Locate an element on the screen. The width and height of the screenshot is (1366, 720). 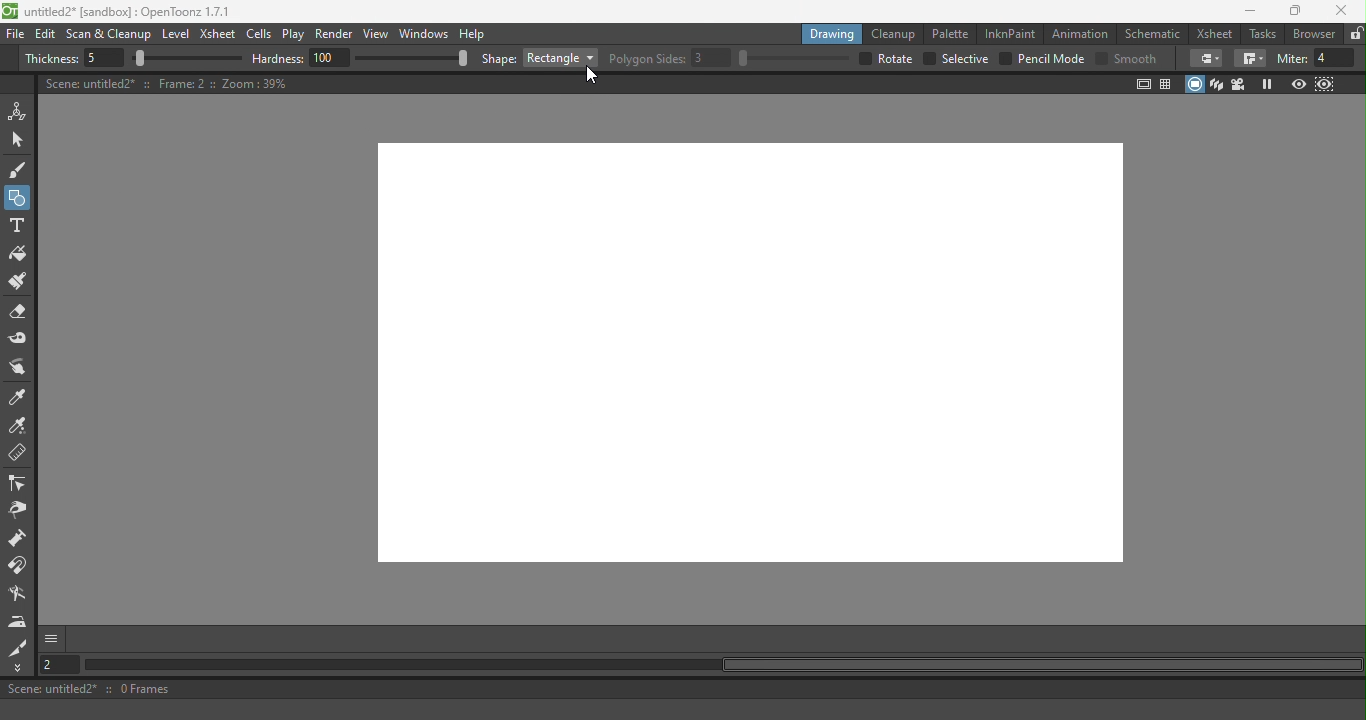
Palette is located at coordinates (946, 34).